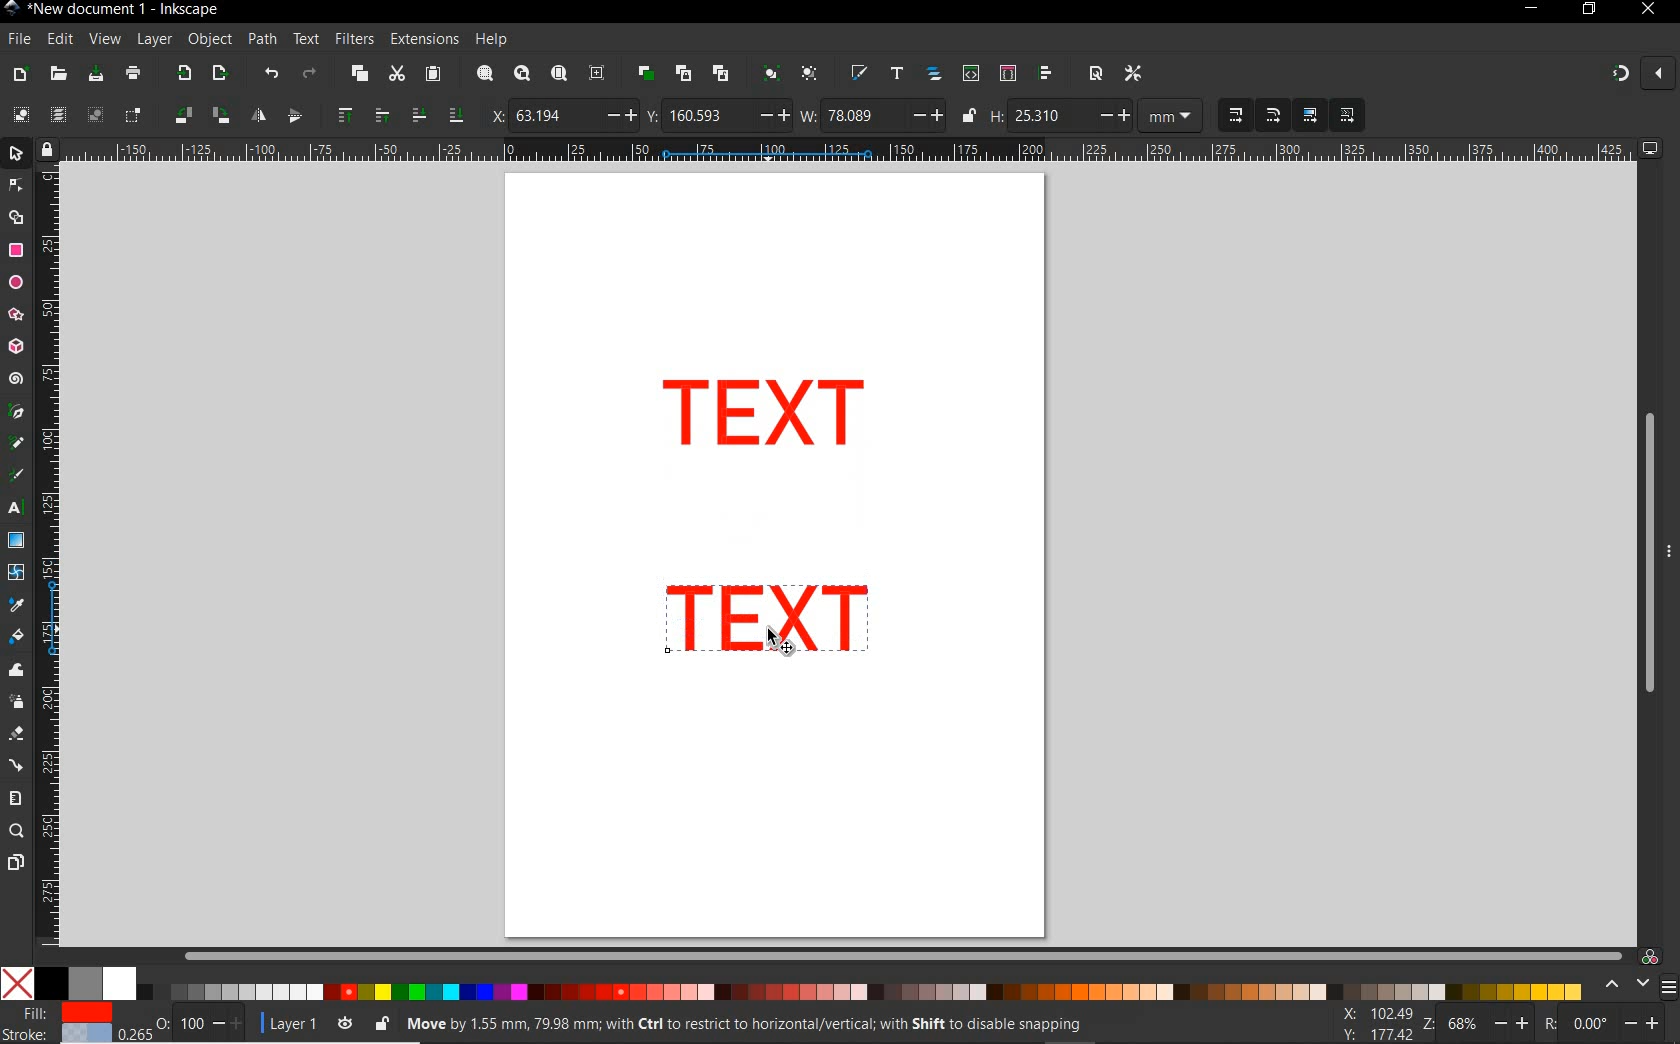  Describe the element at coordinates (850, 151) in the screenshot. I see `ruler` at that location.